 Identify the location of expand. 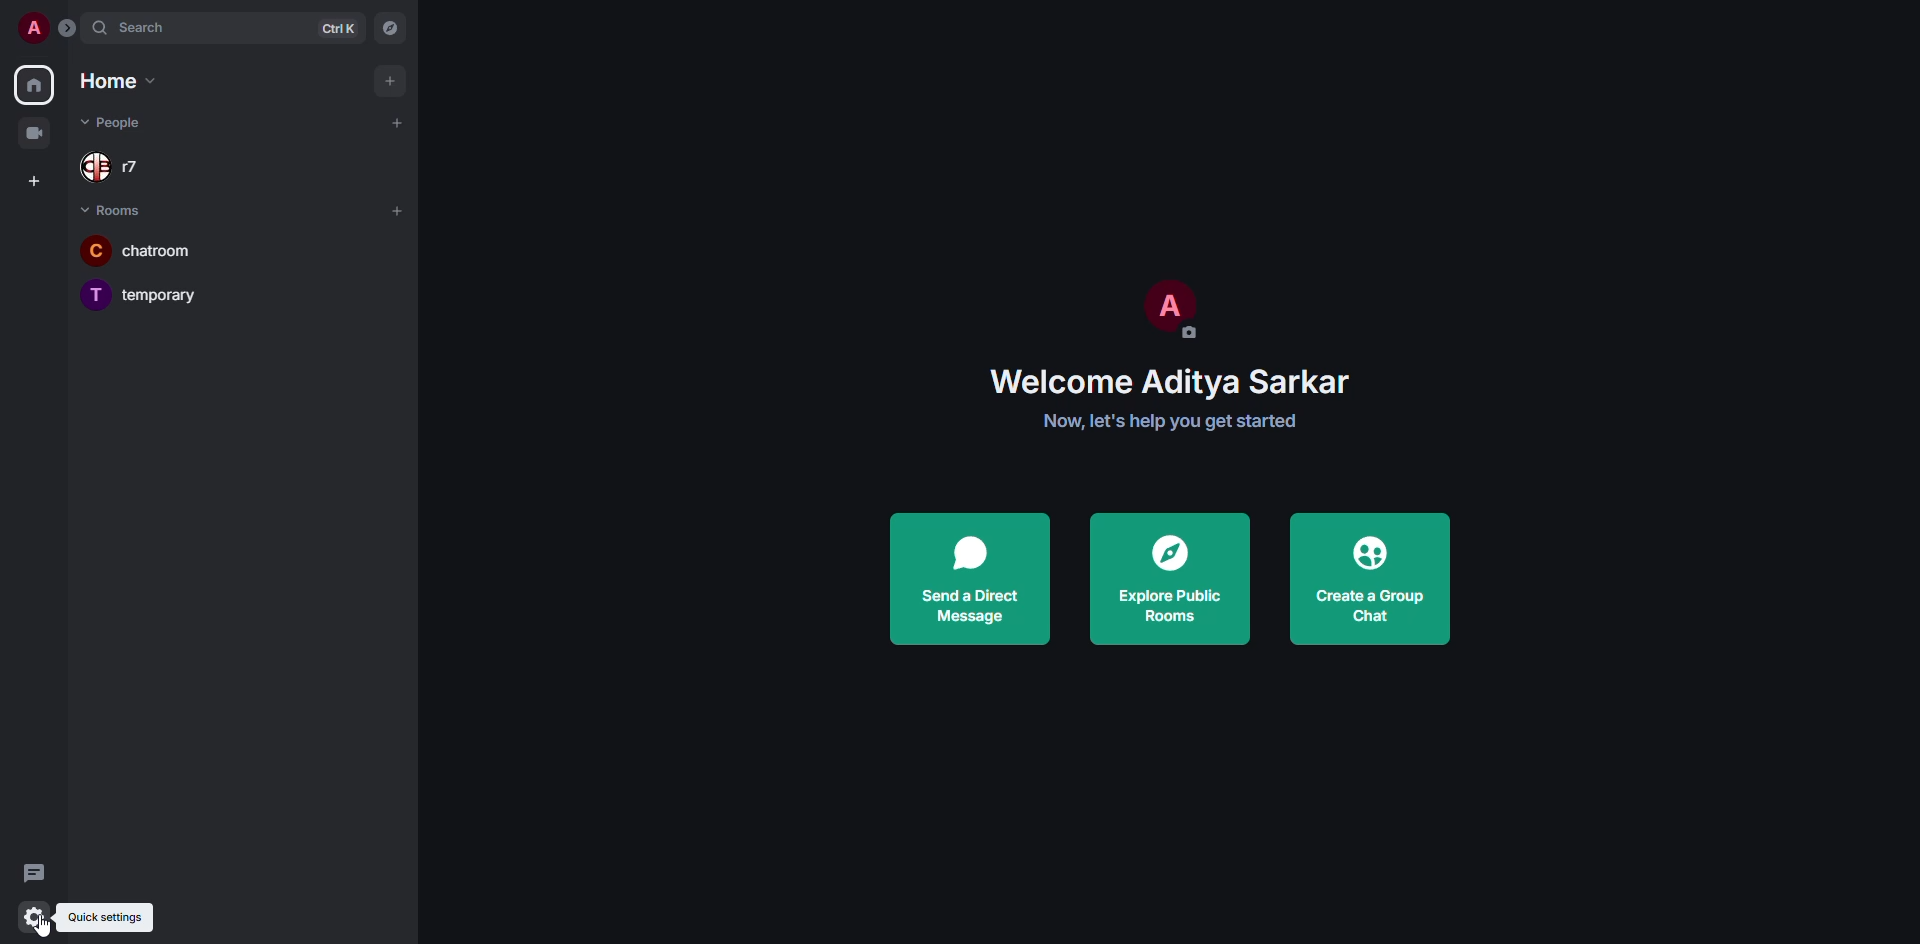
(72, 28).